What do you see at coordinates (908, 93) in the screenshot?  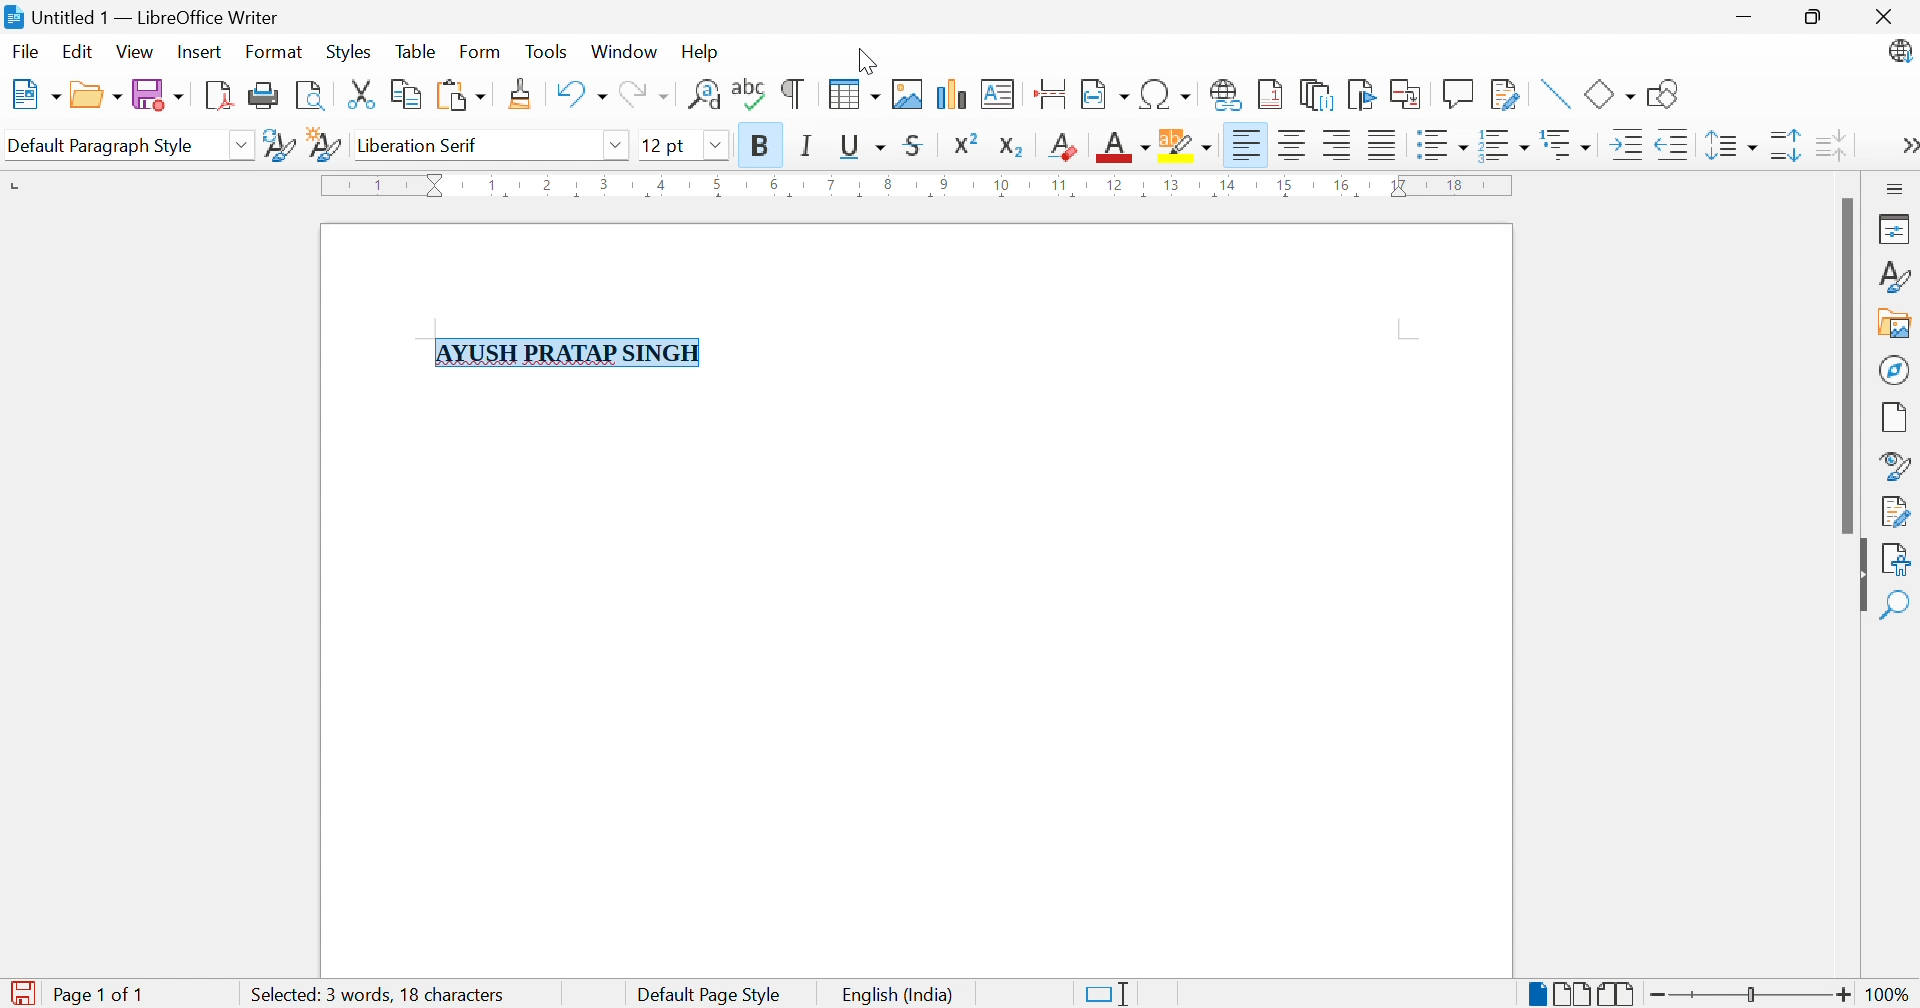 I see `Insert Image` at bounding box center [908, 93].